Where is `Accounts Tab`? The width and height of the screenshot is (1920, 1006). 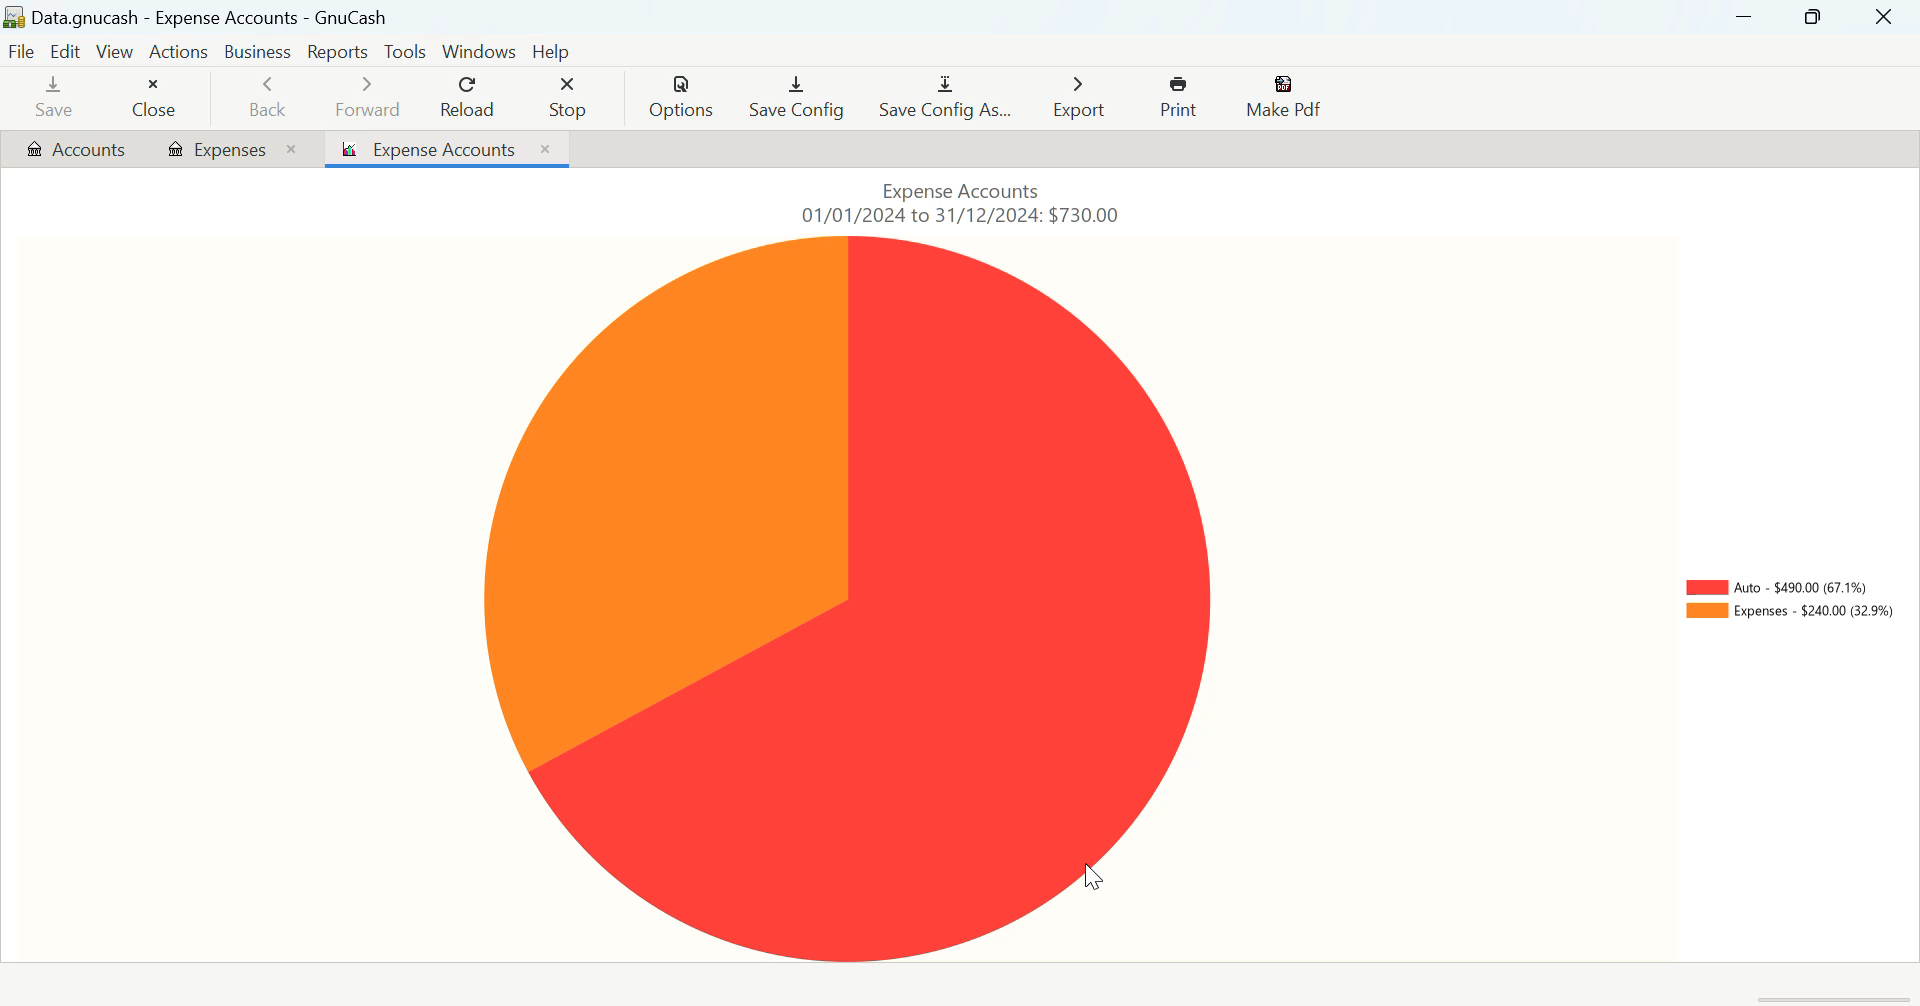
Accounts Tab is located at coordinates (76, 151).